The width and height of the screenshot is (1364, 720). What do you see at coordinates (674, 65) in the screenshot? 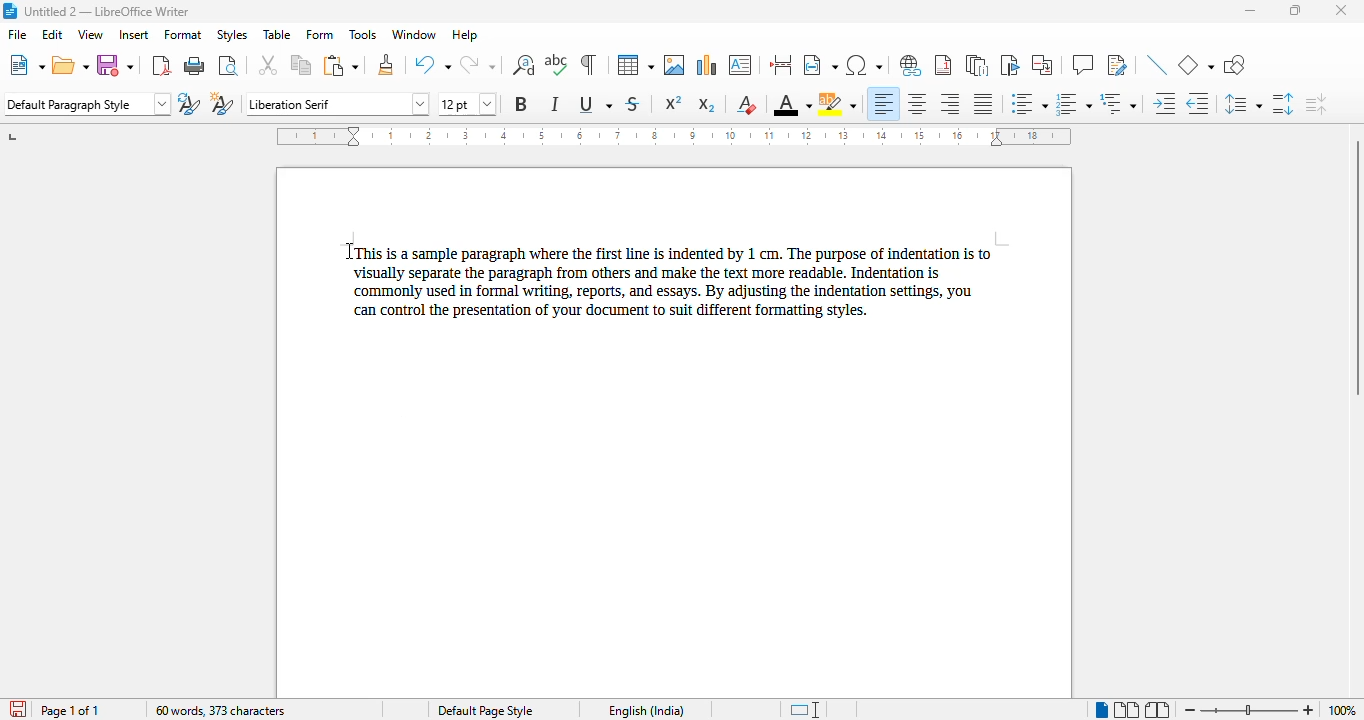
I see `insert image` at bounding box center [674, 65].